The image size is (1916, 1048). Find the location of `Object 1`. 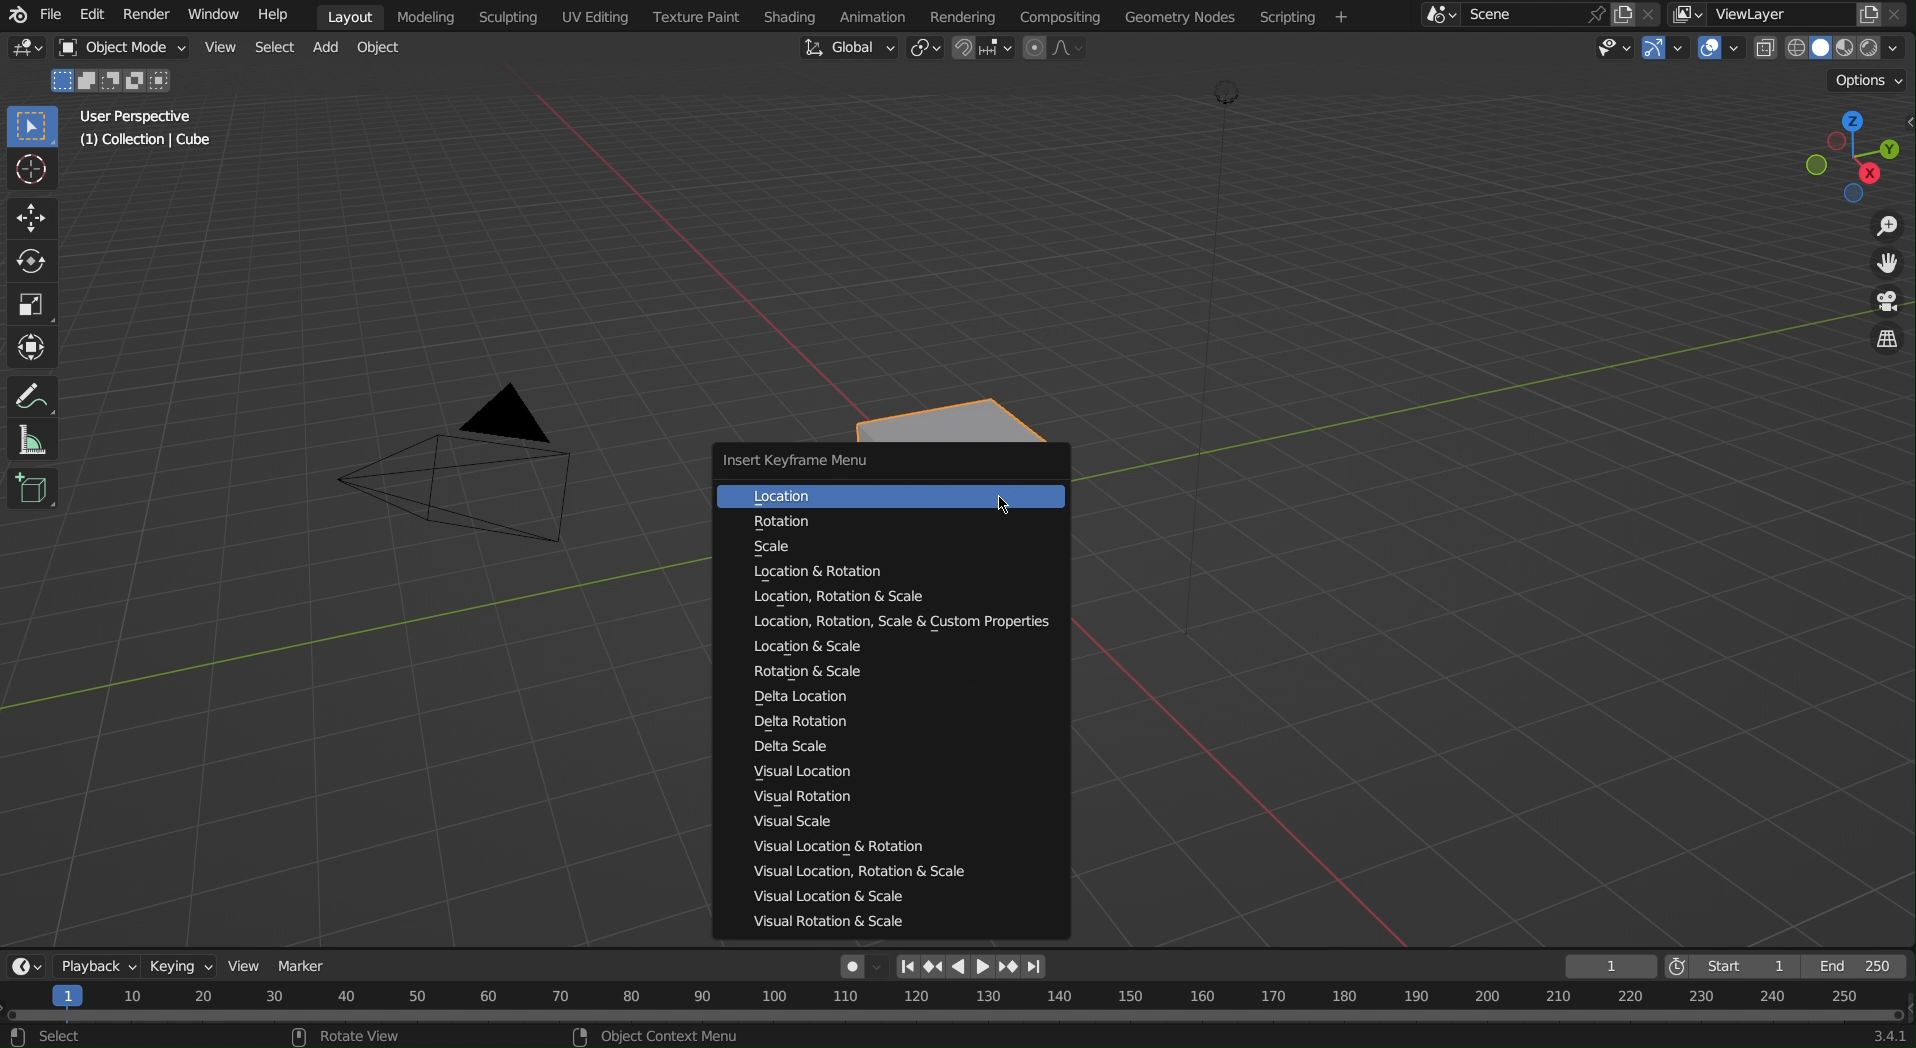

Object 1 is located at coordinates (111, 77).